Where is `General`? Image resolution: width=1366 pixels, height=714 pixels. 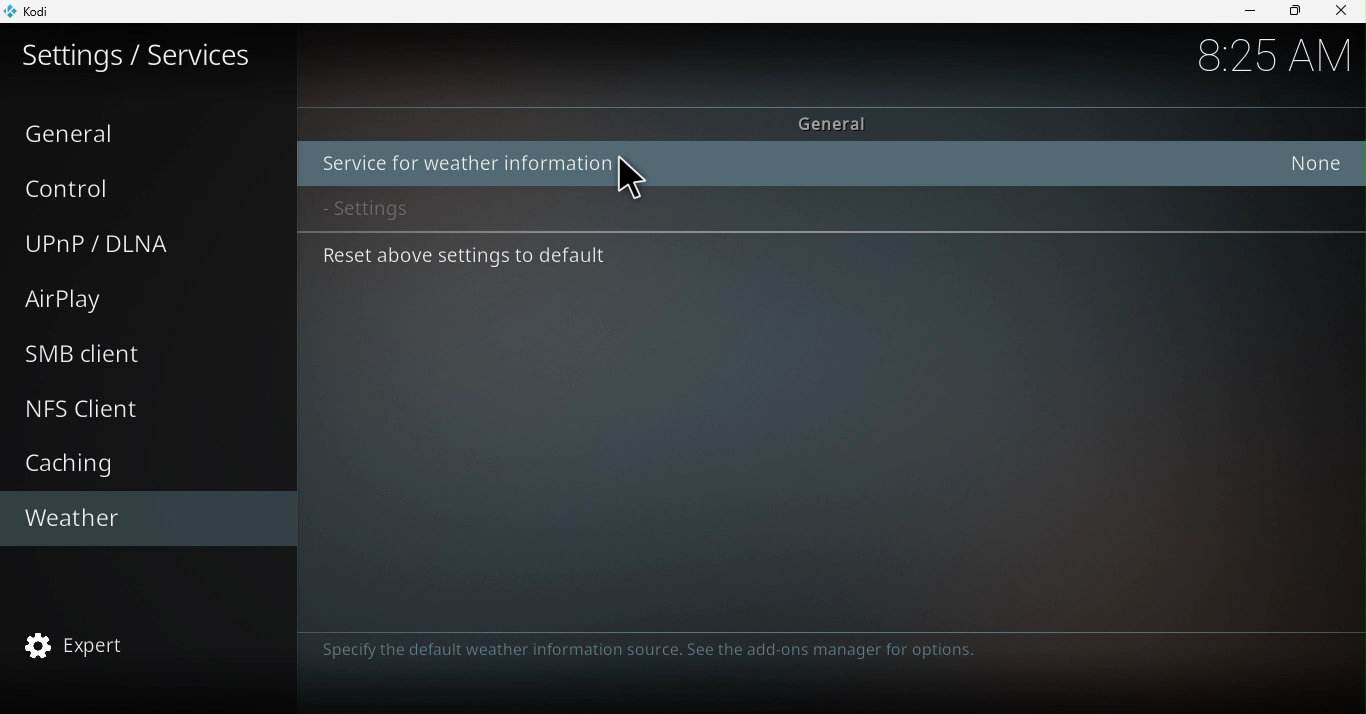
General is located at coordinates (146, 131).